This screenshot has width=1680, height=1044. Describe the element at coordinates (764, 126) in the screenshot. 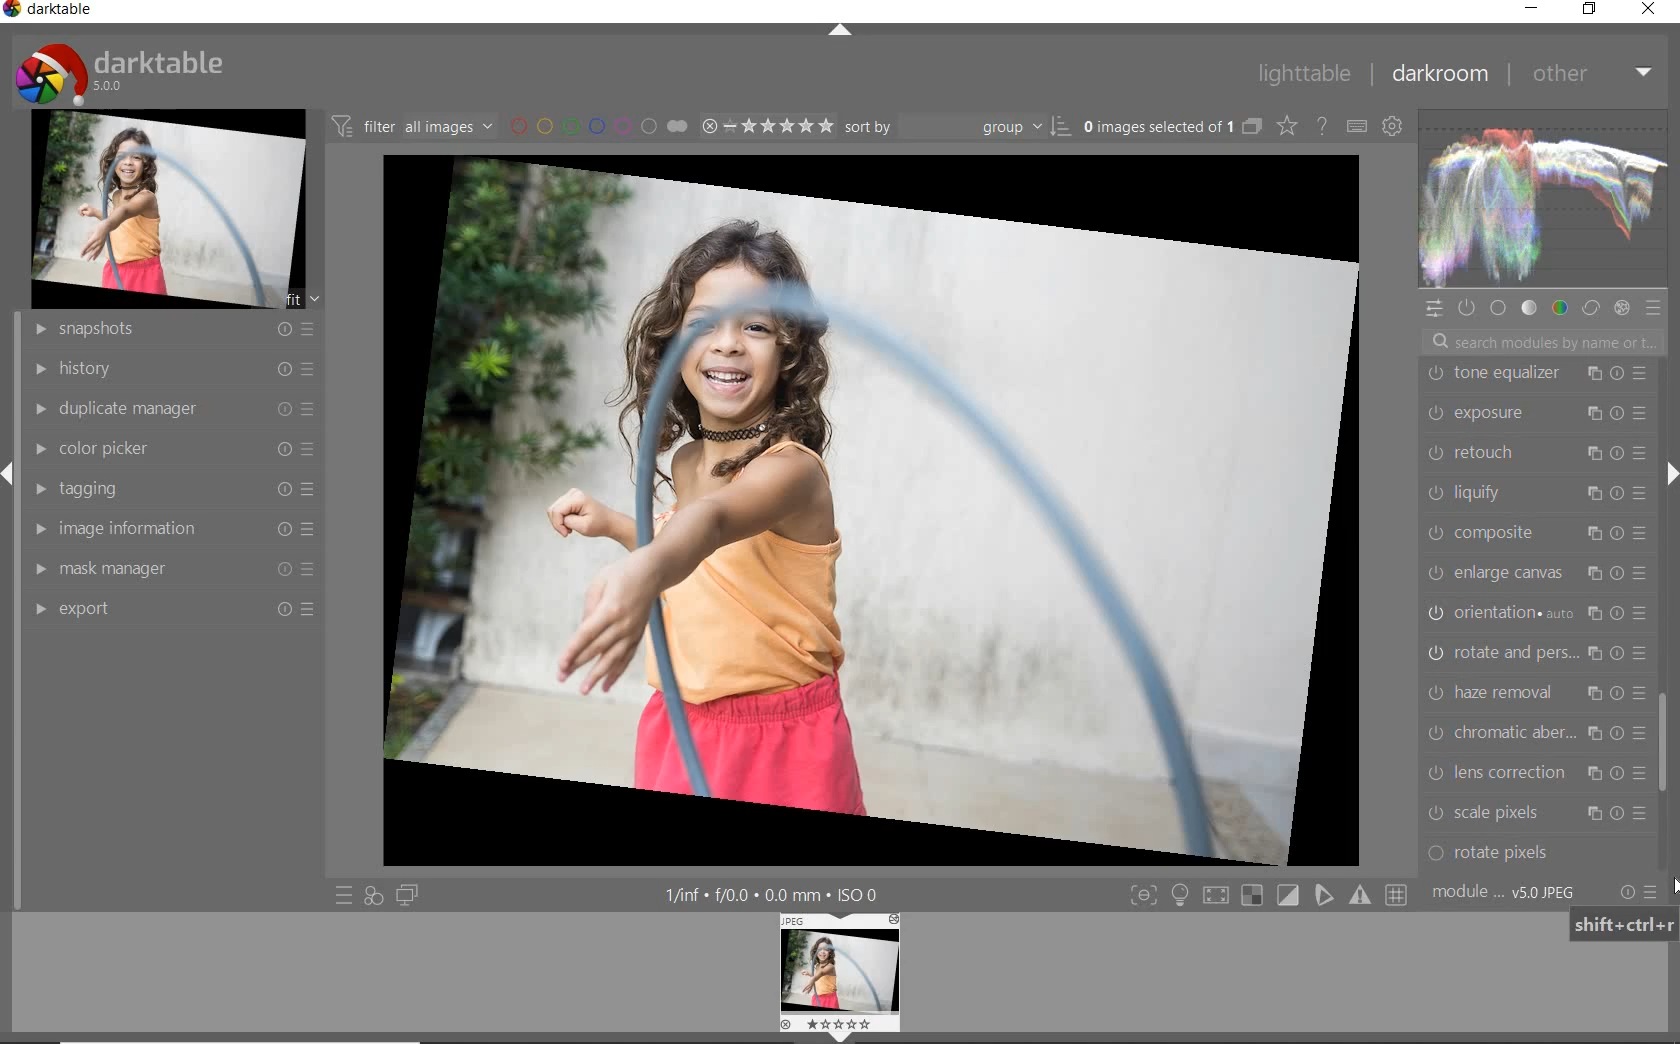

I see `selected image range rating` at that location.